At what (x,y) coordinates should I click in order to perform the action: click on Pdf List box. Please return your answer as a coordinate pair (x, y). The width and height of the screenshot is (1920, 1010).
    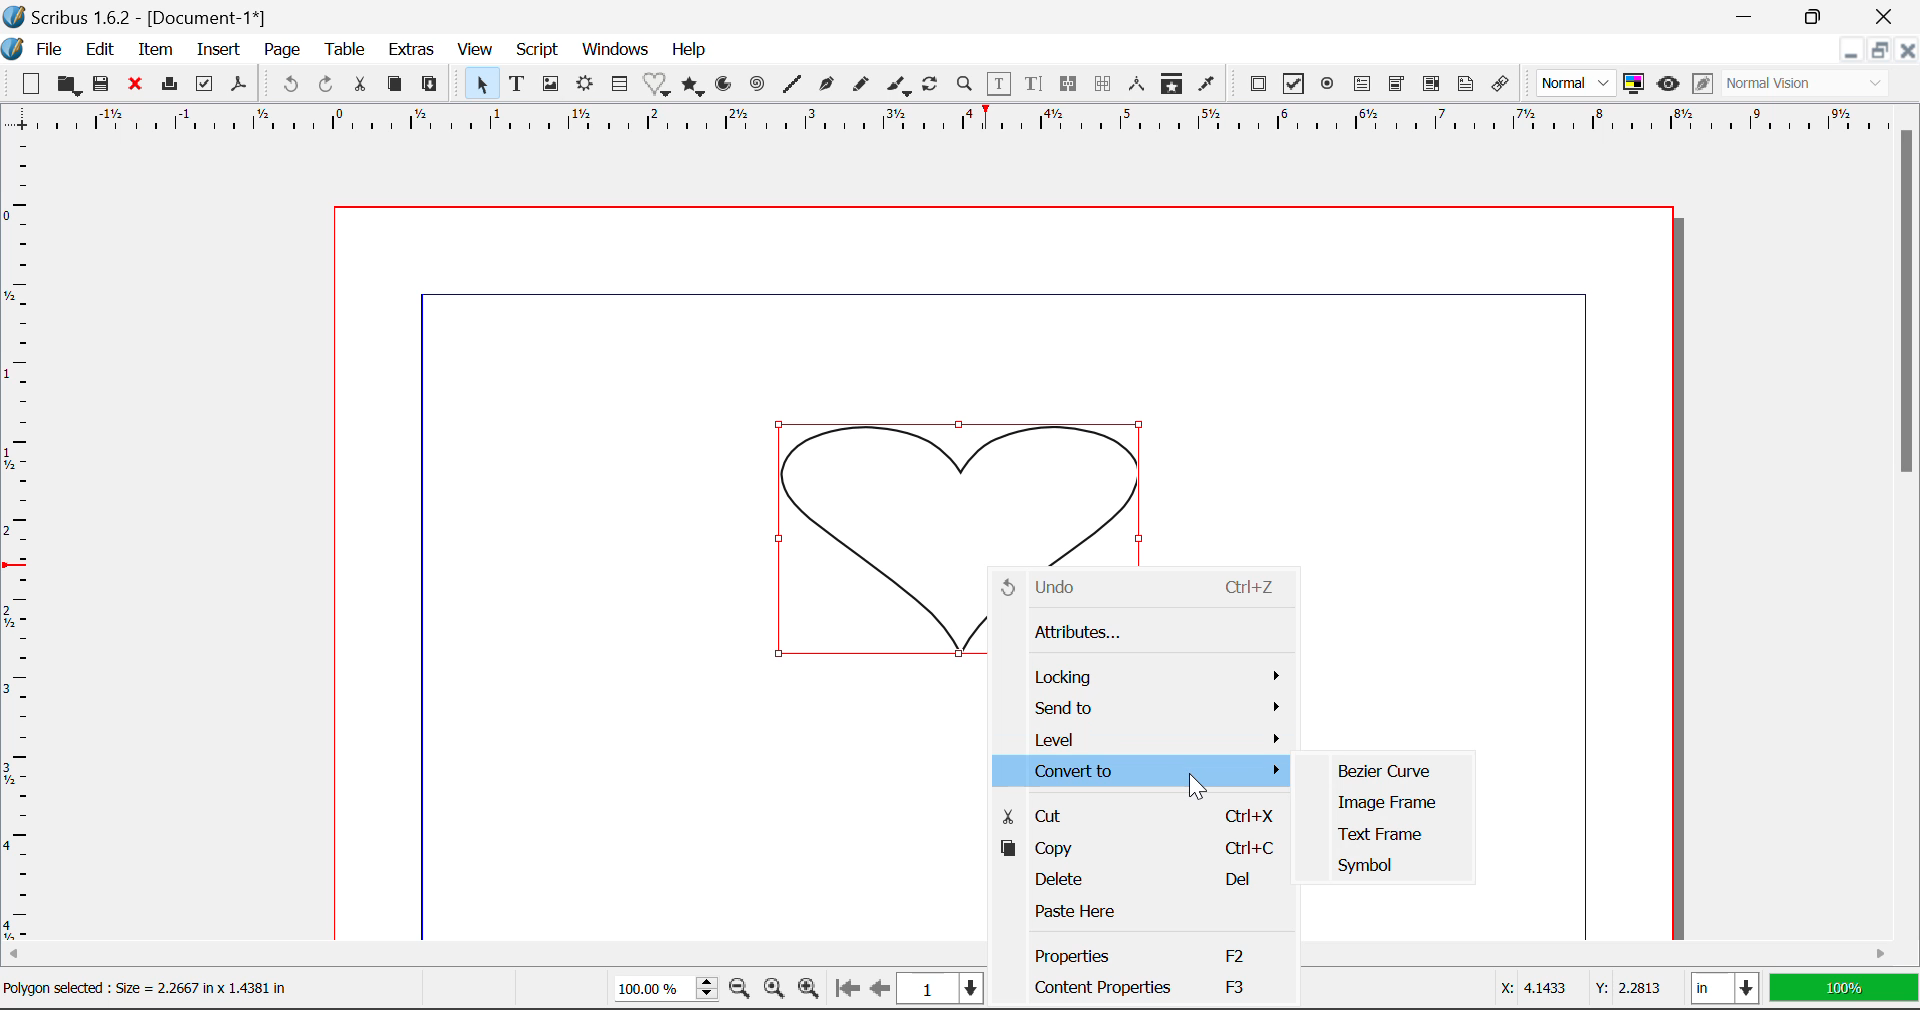
    Looking at the image, I should click on (1433, 86).